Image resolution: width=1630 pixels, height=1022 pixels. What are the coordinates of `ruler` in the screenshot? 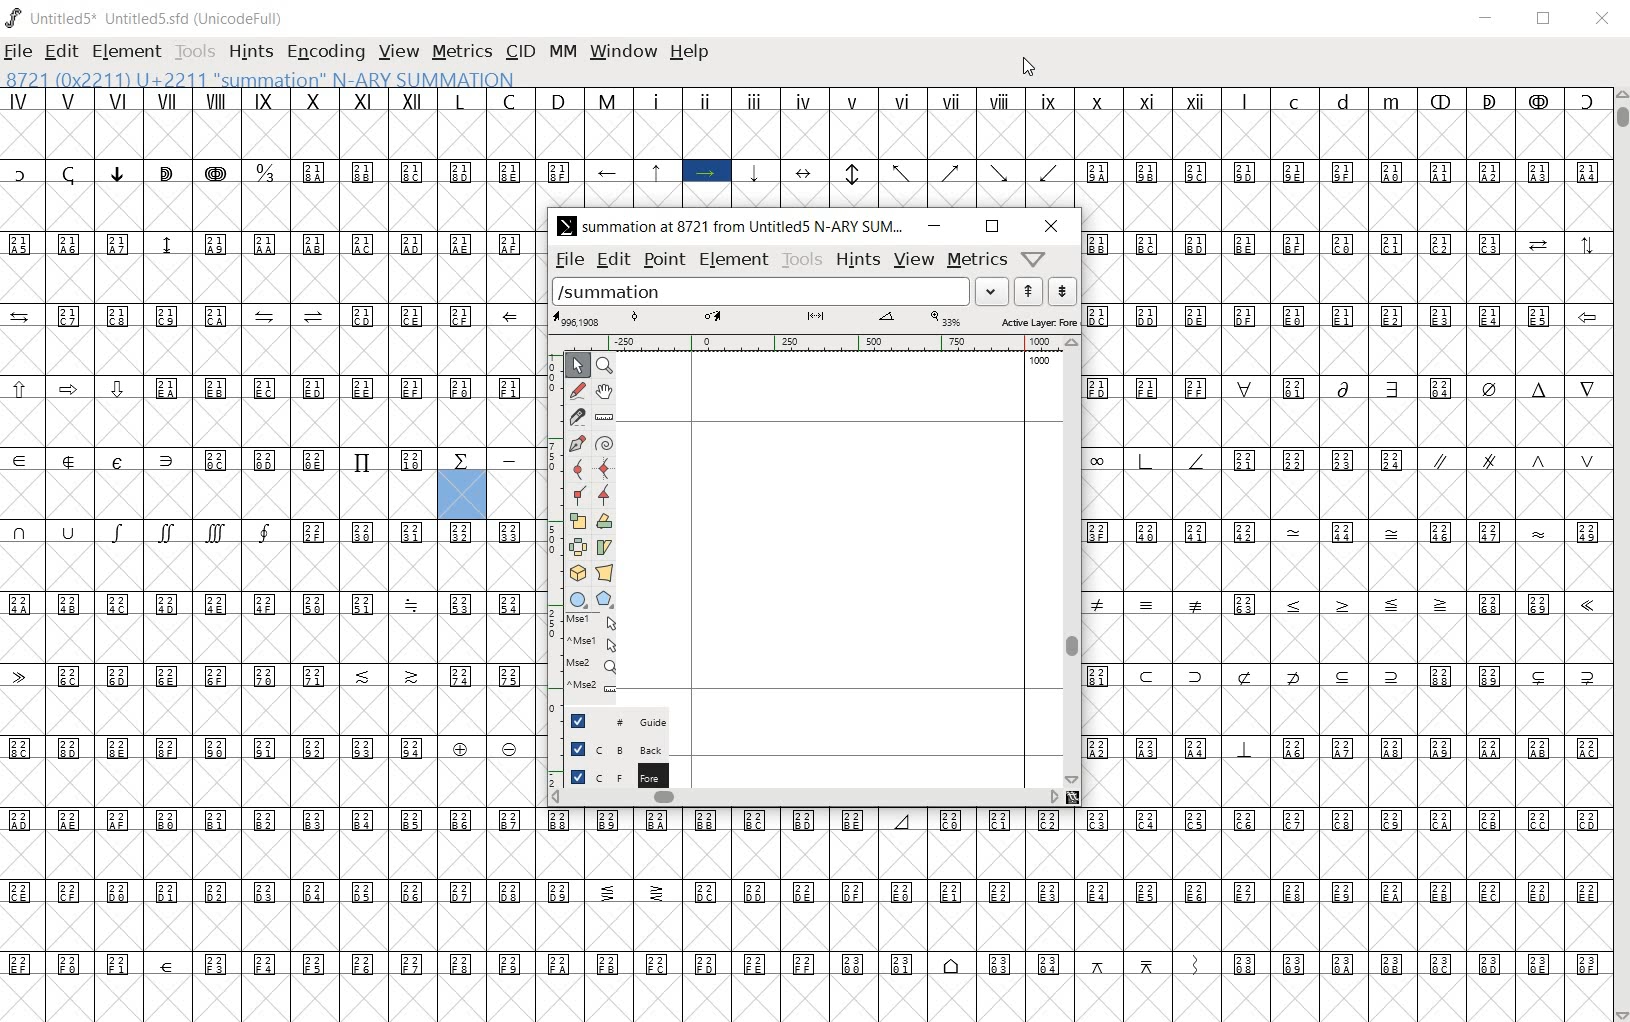 It's located at (833, 341).